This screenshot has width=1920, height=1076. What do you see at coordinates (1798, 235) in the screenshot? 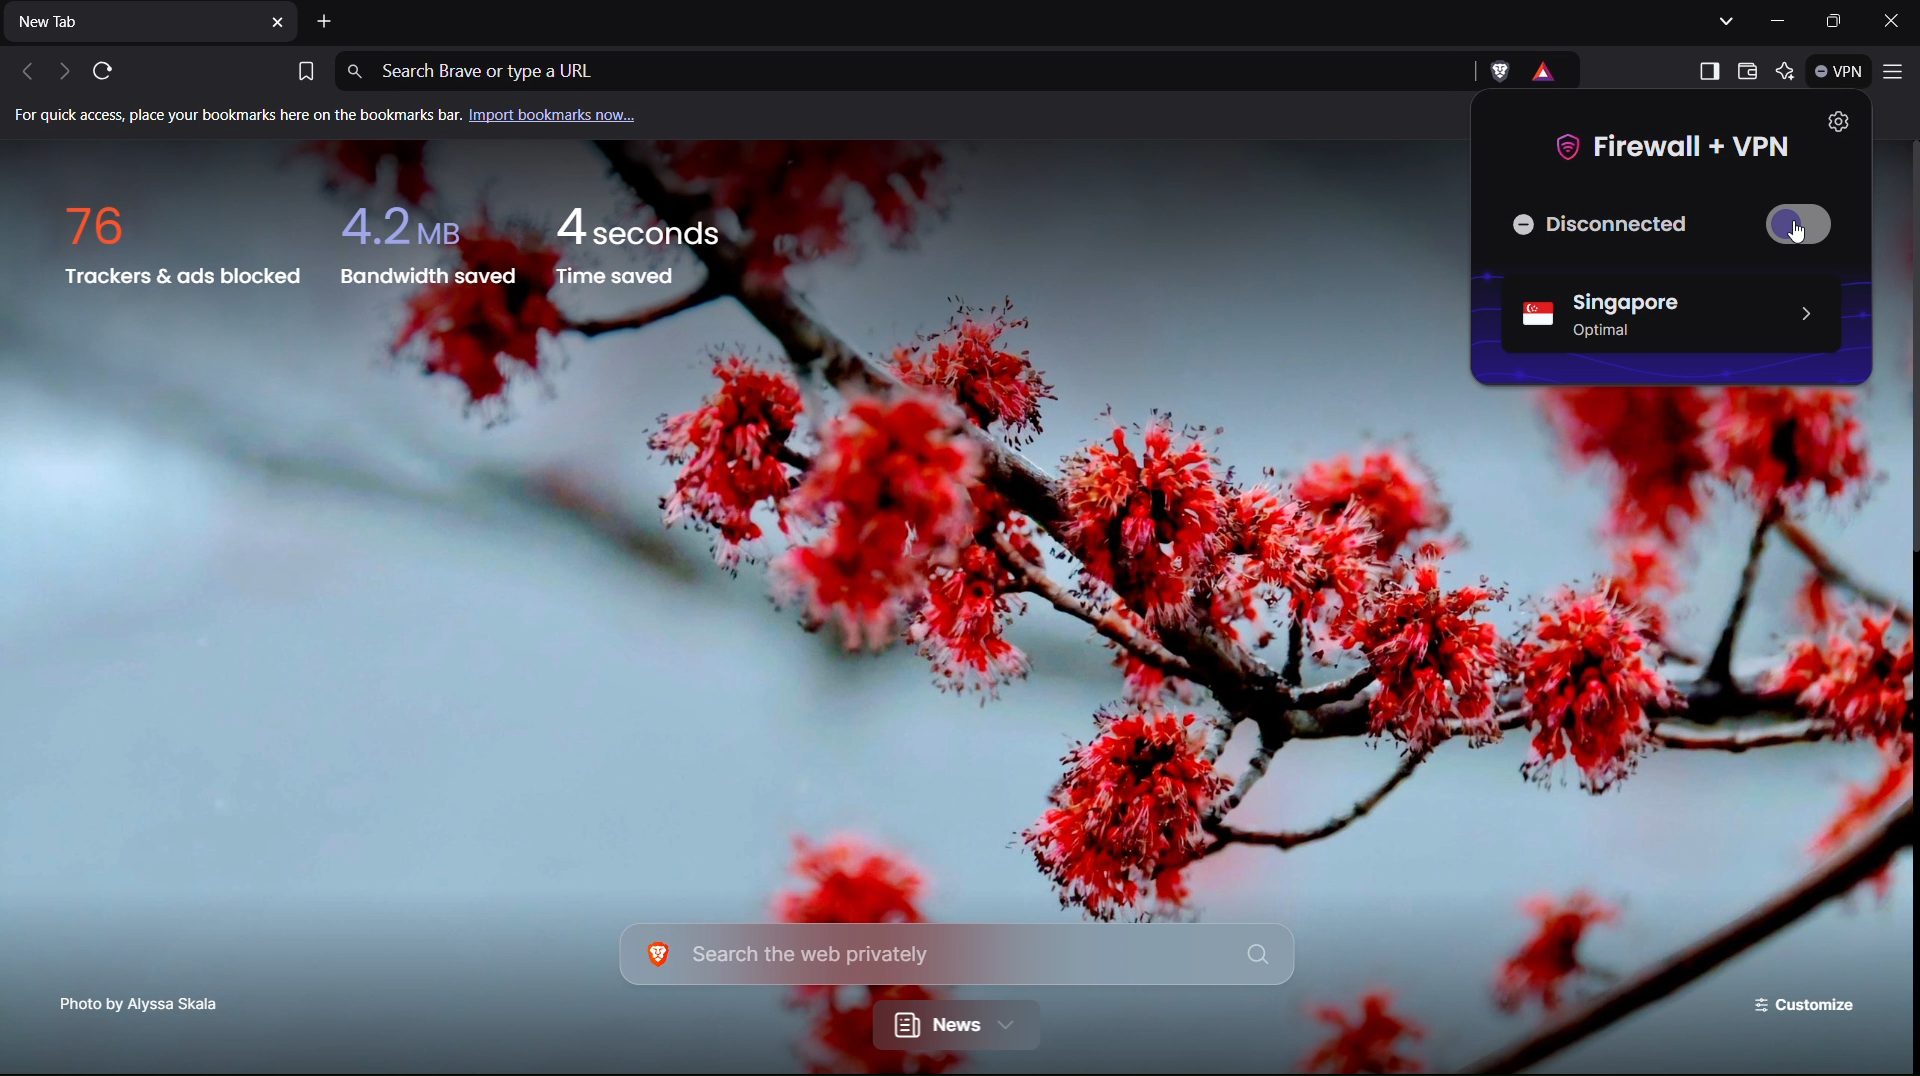
I see `` at bounding box center [1798, 235].